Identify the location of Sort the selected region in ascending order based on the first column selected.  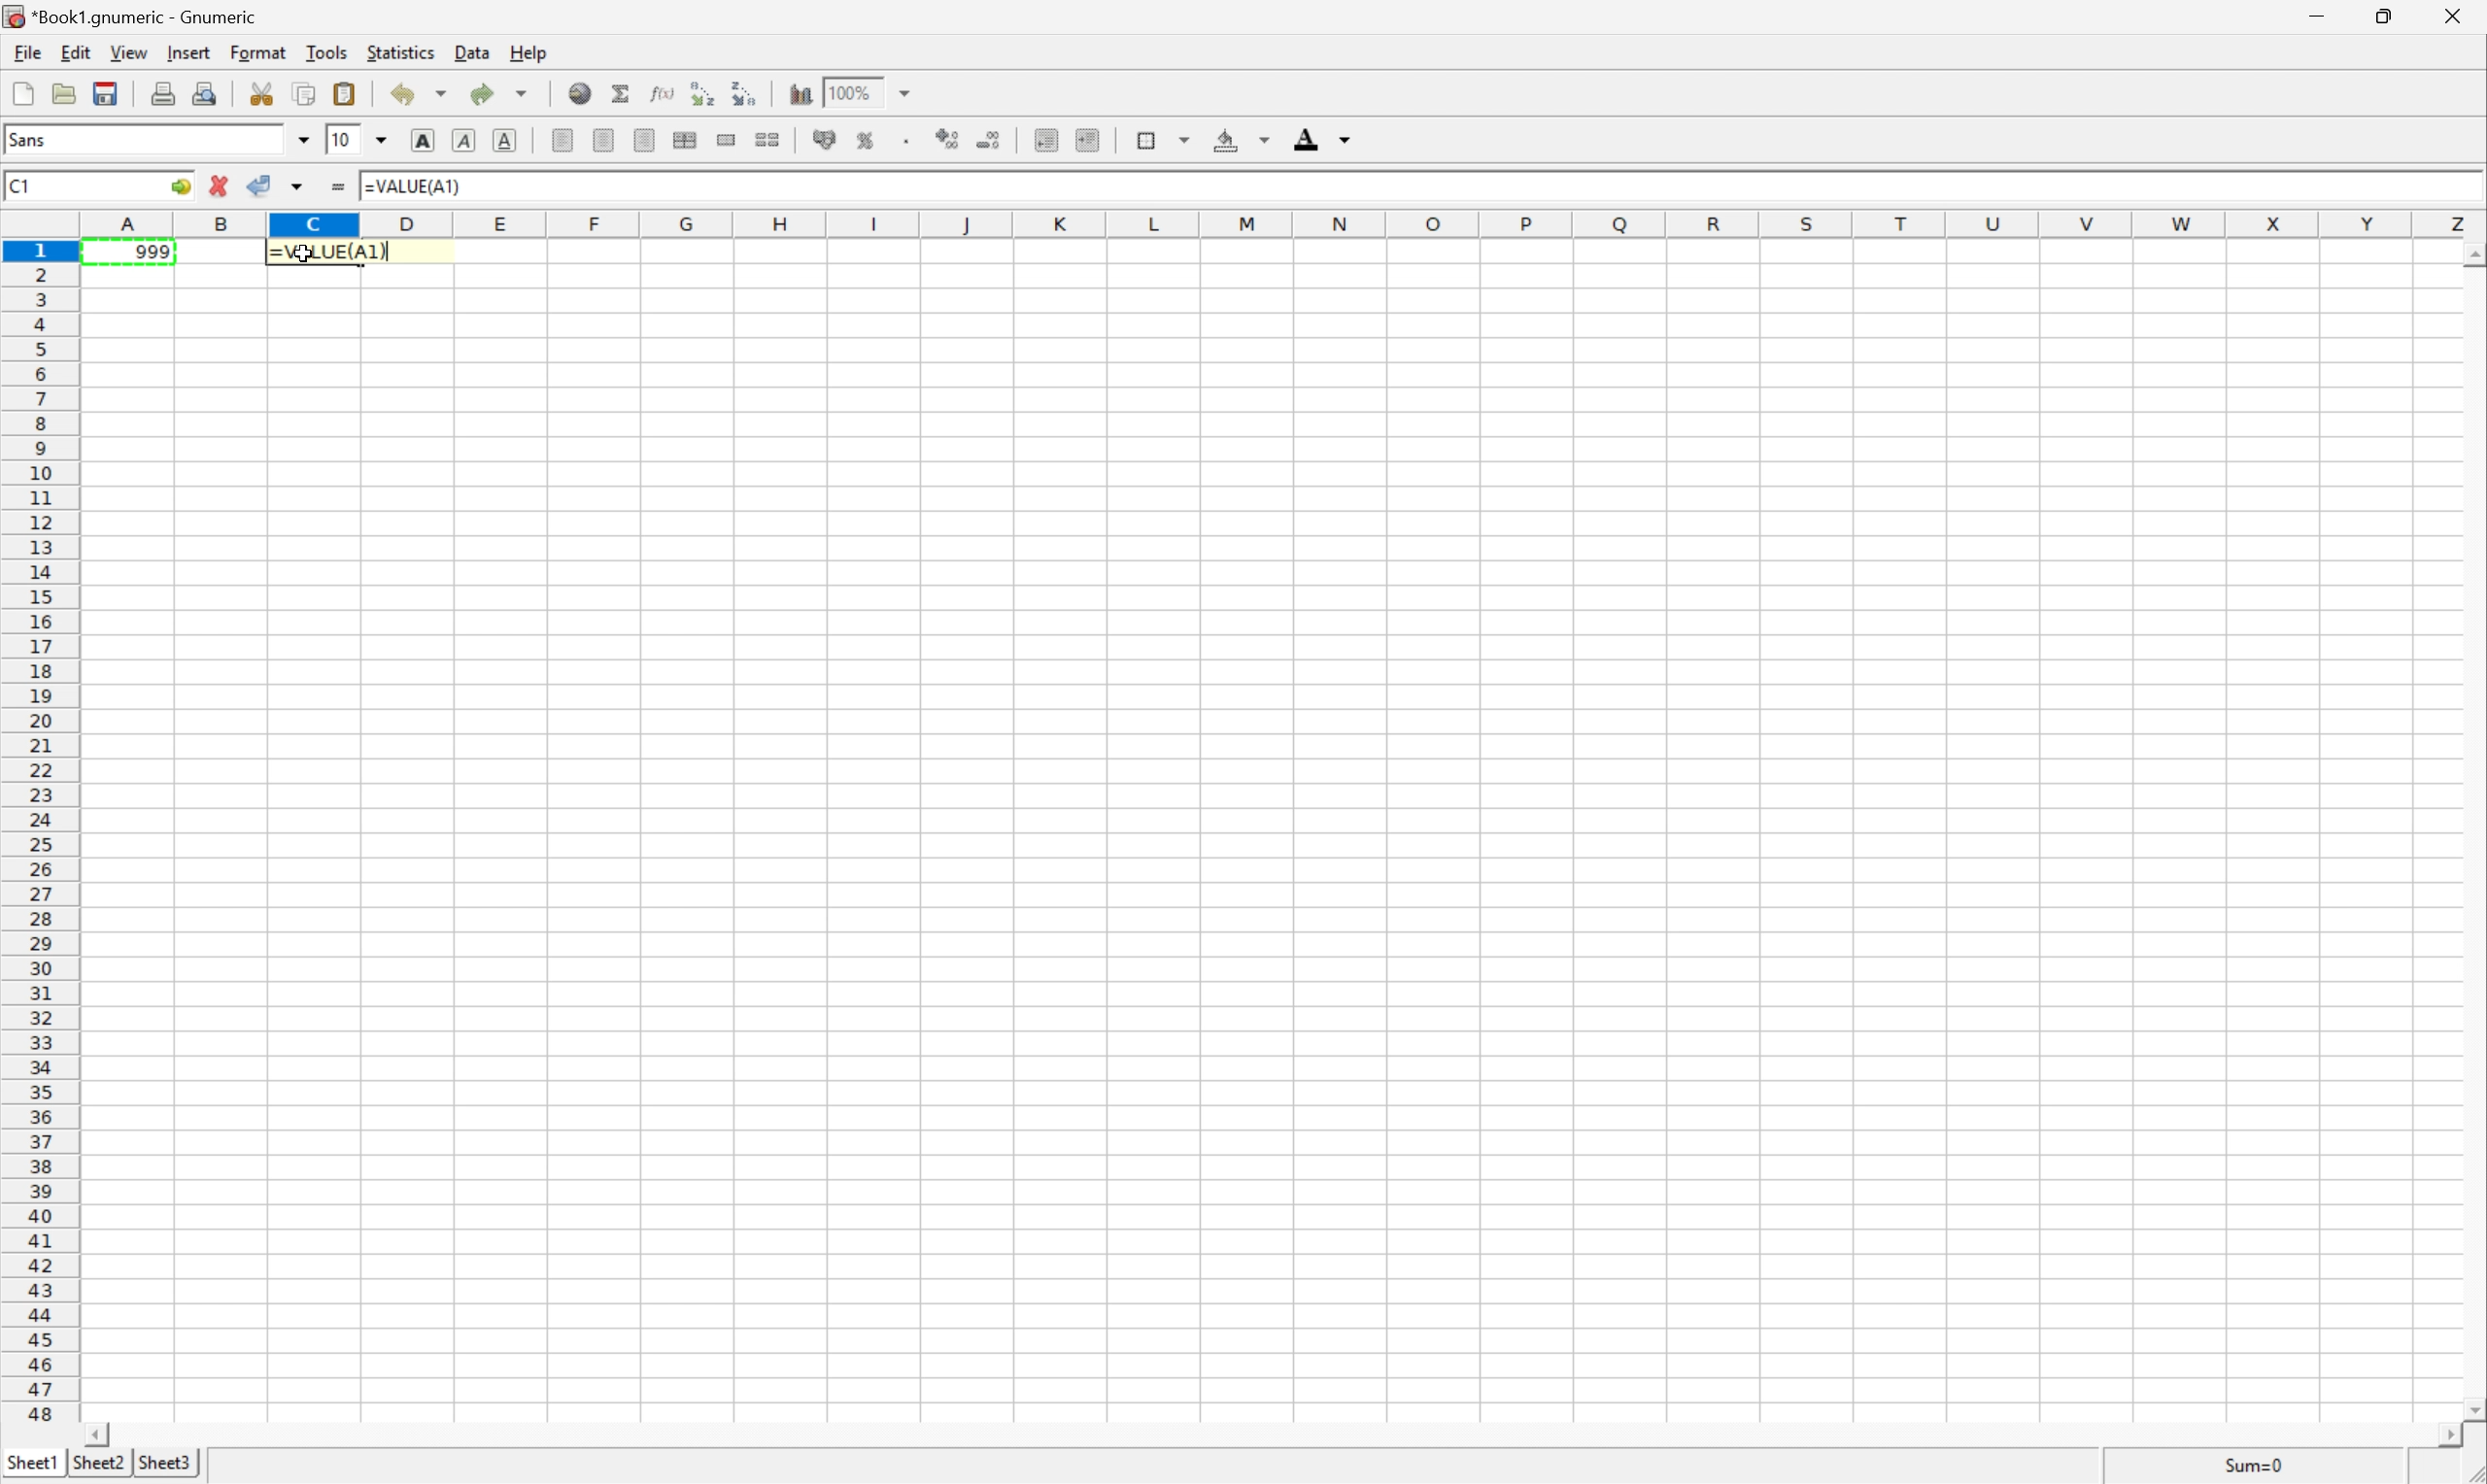
(703, 91).